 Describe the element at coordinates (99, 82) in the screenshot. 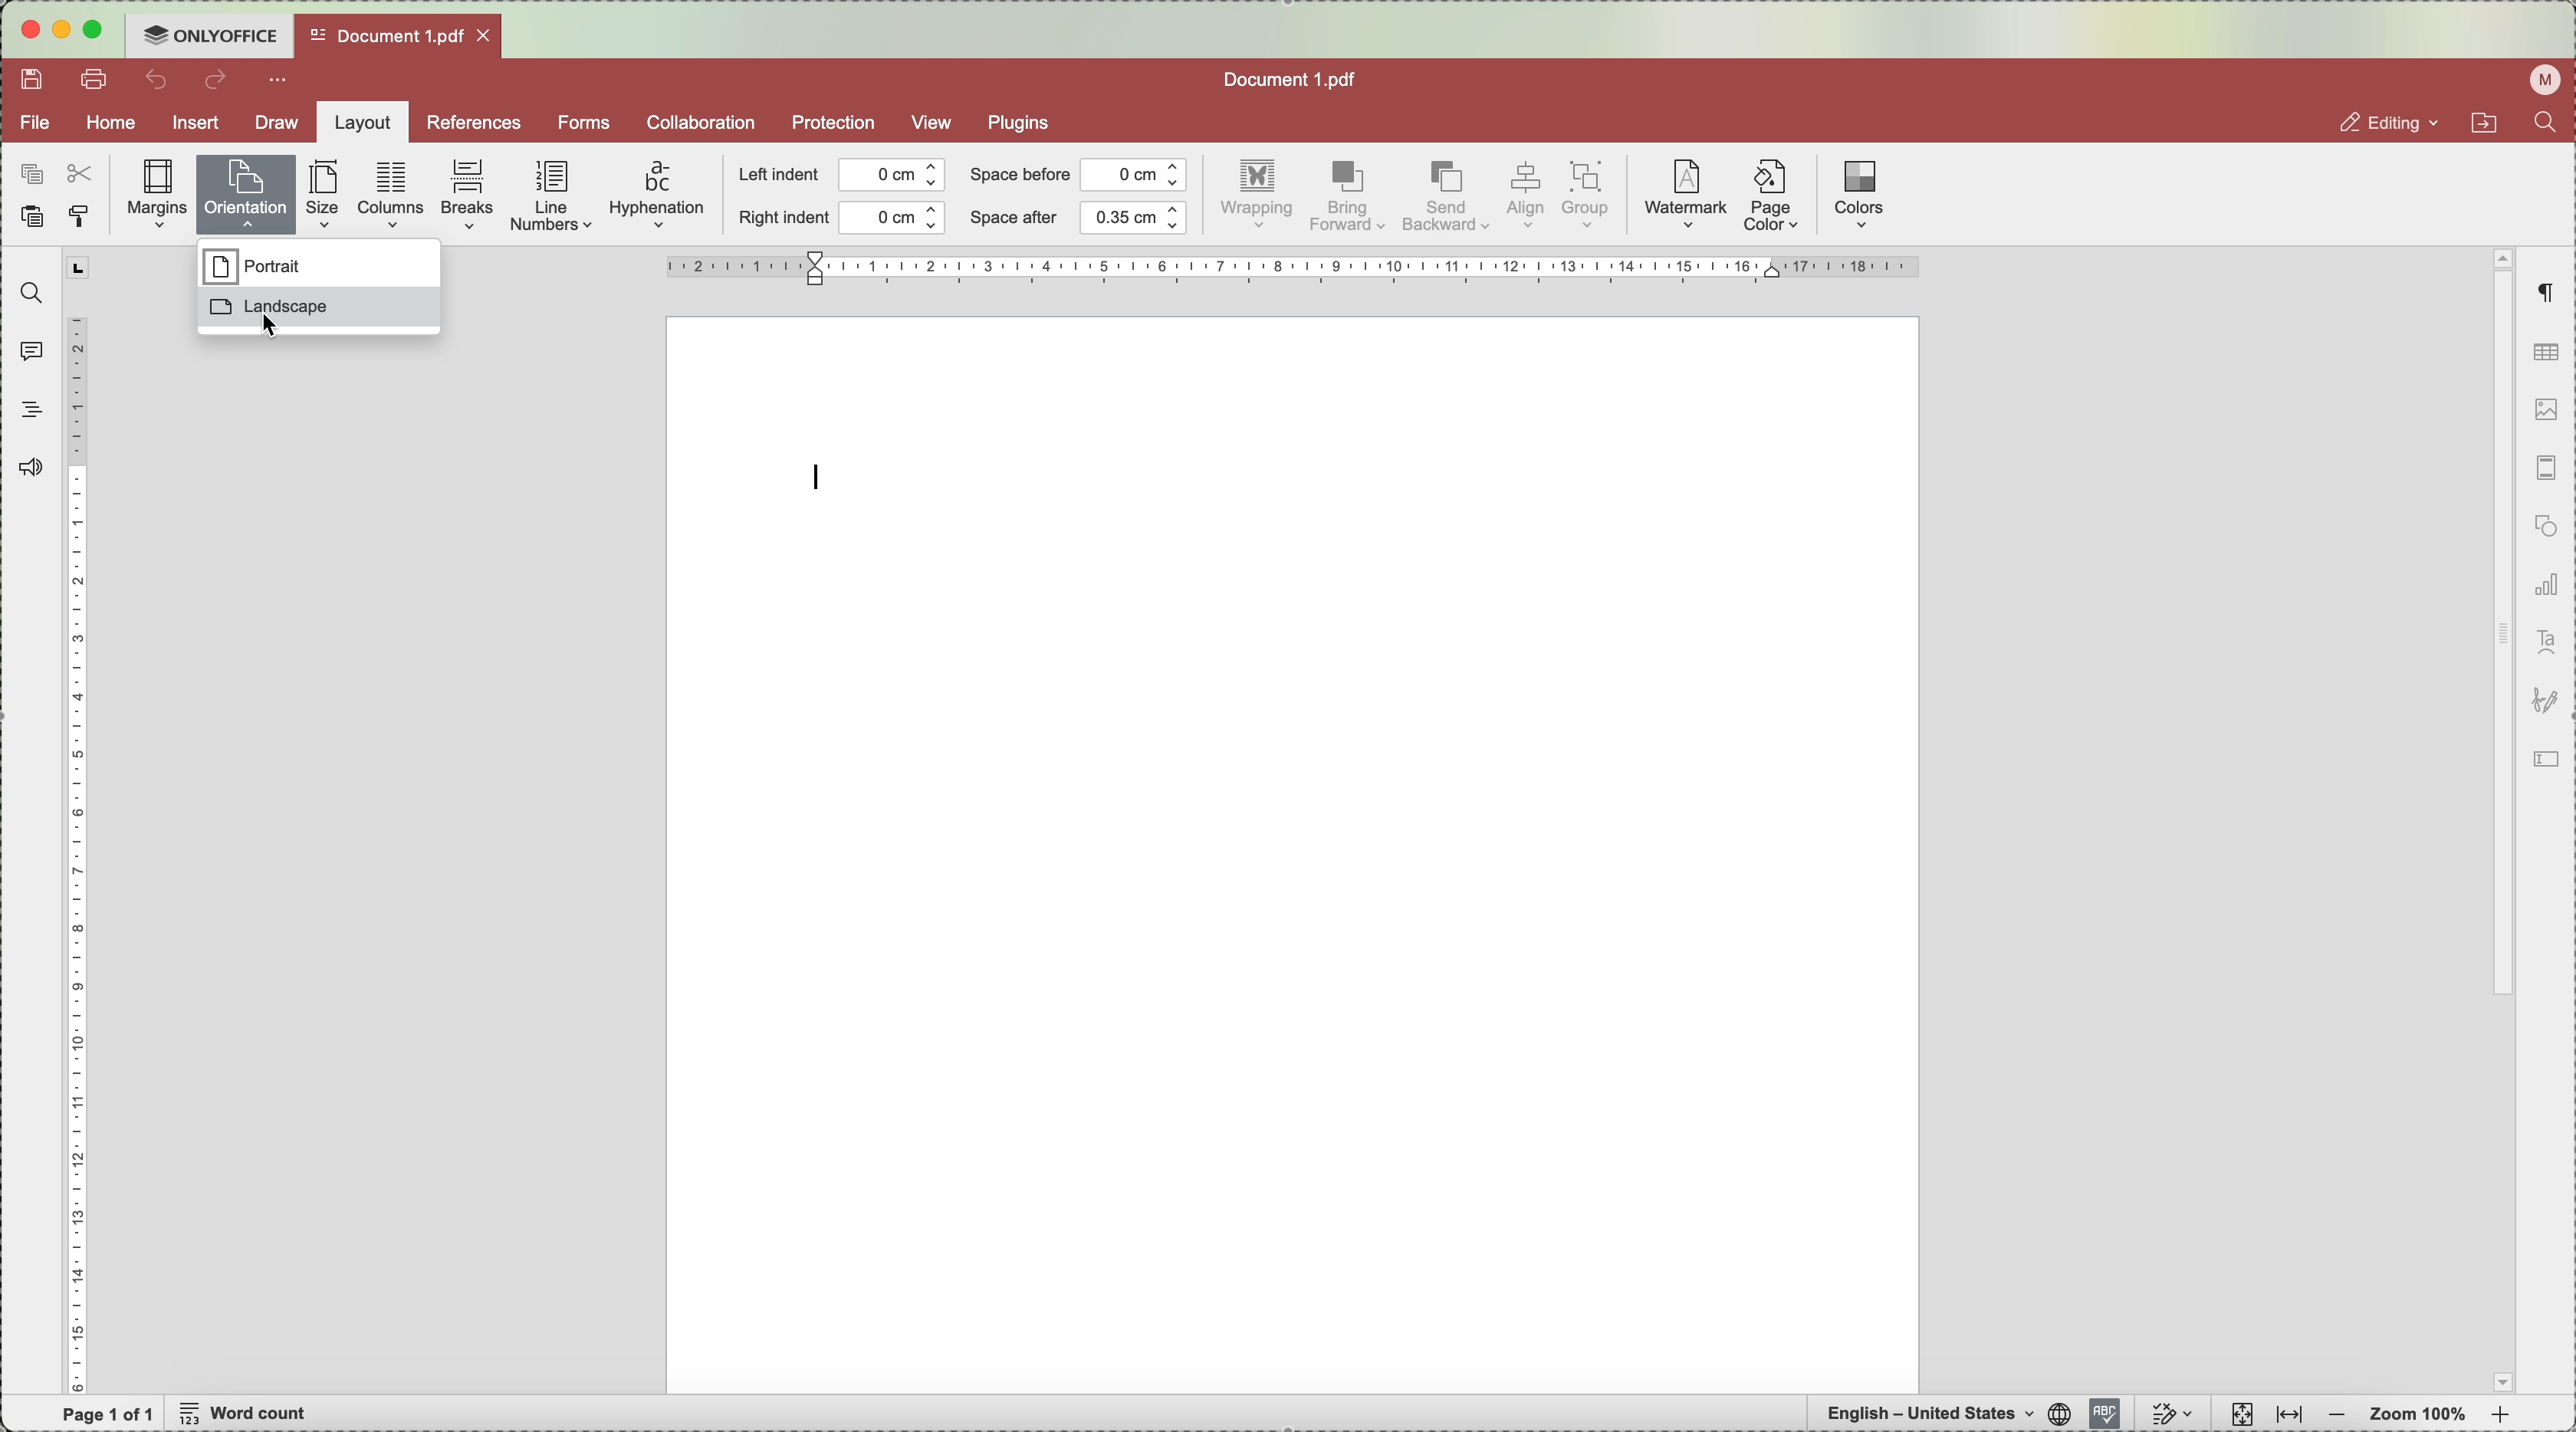

I see `print` at that location.